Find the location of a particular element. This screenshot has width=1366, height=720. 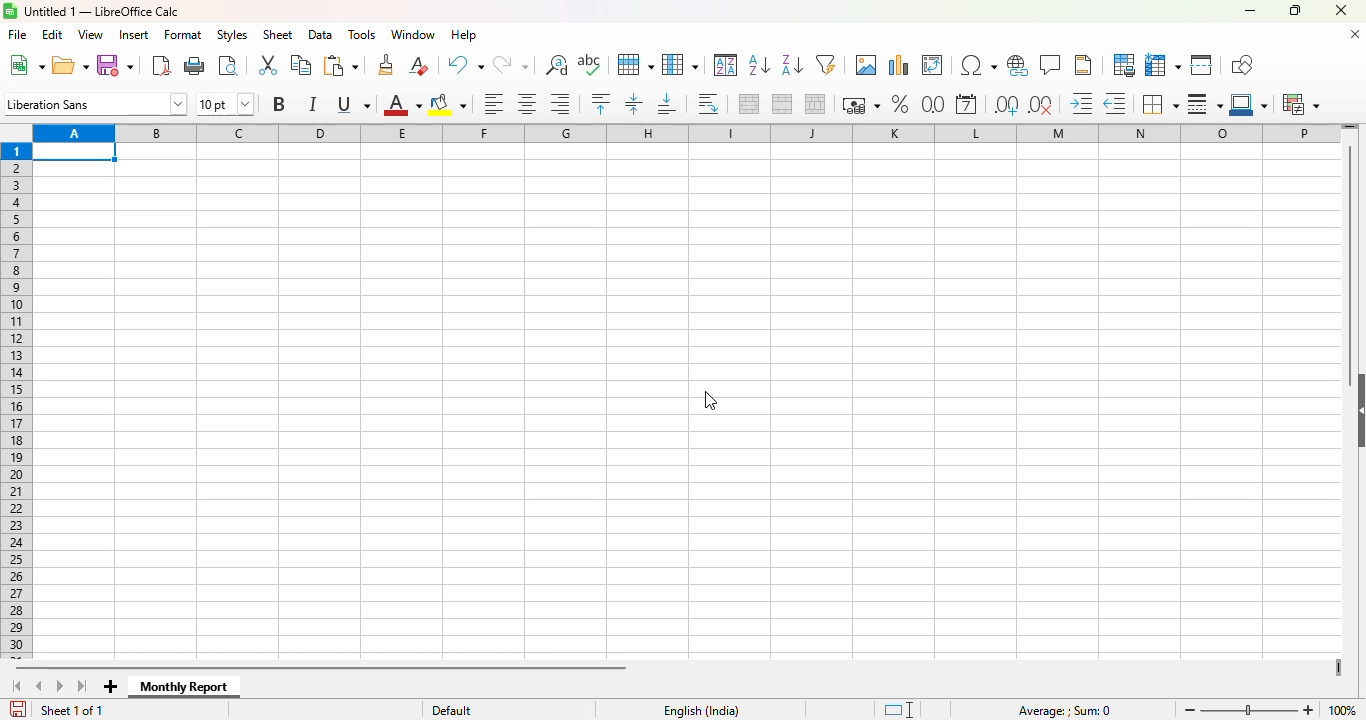

insert special characters is located at coordinates (978, 66).